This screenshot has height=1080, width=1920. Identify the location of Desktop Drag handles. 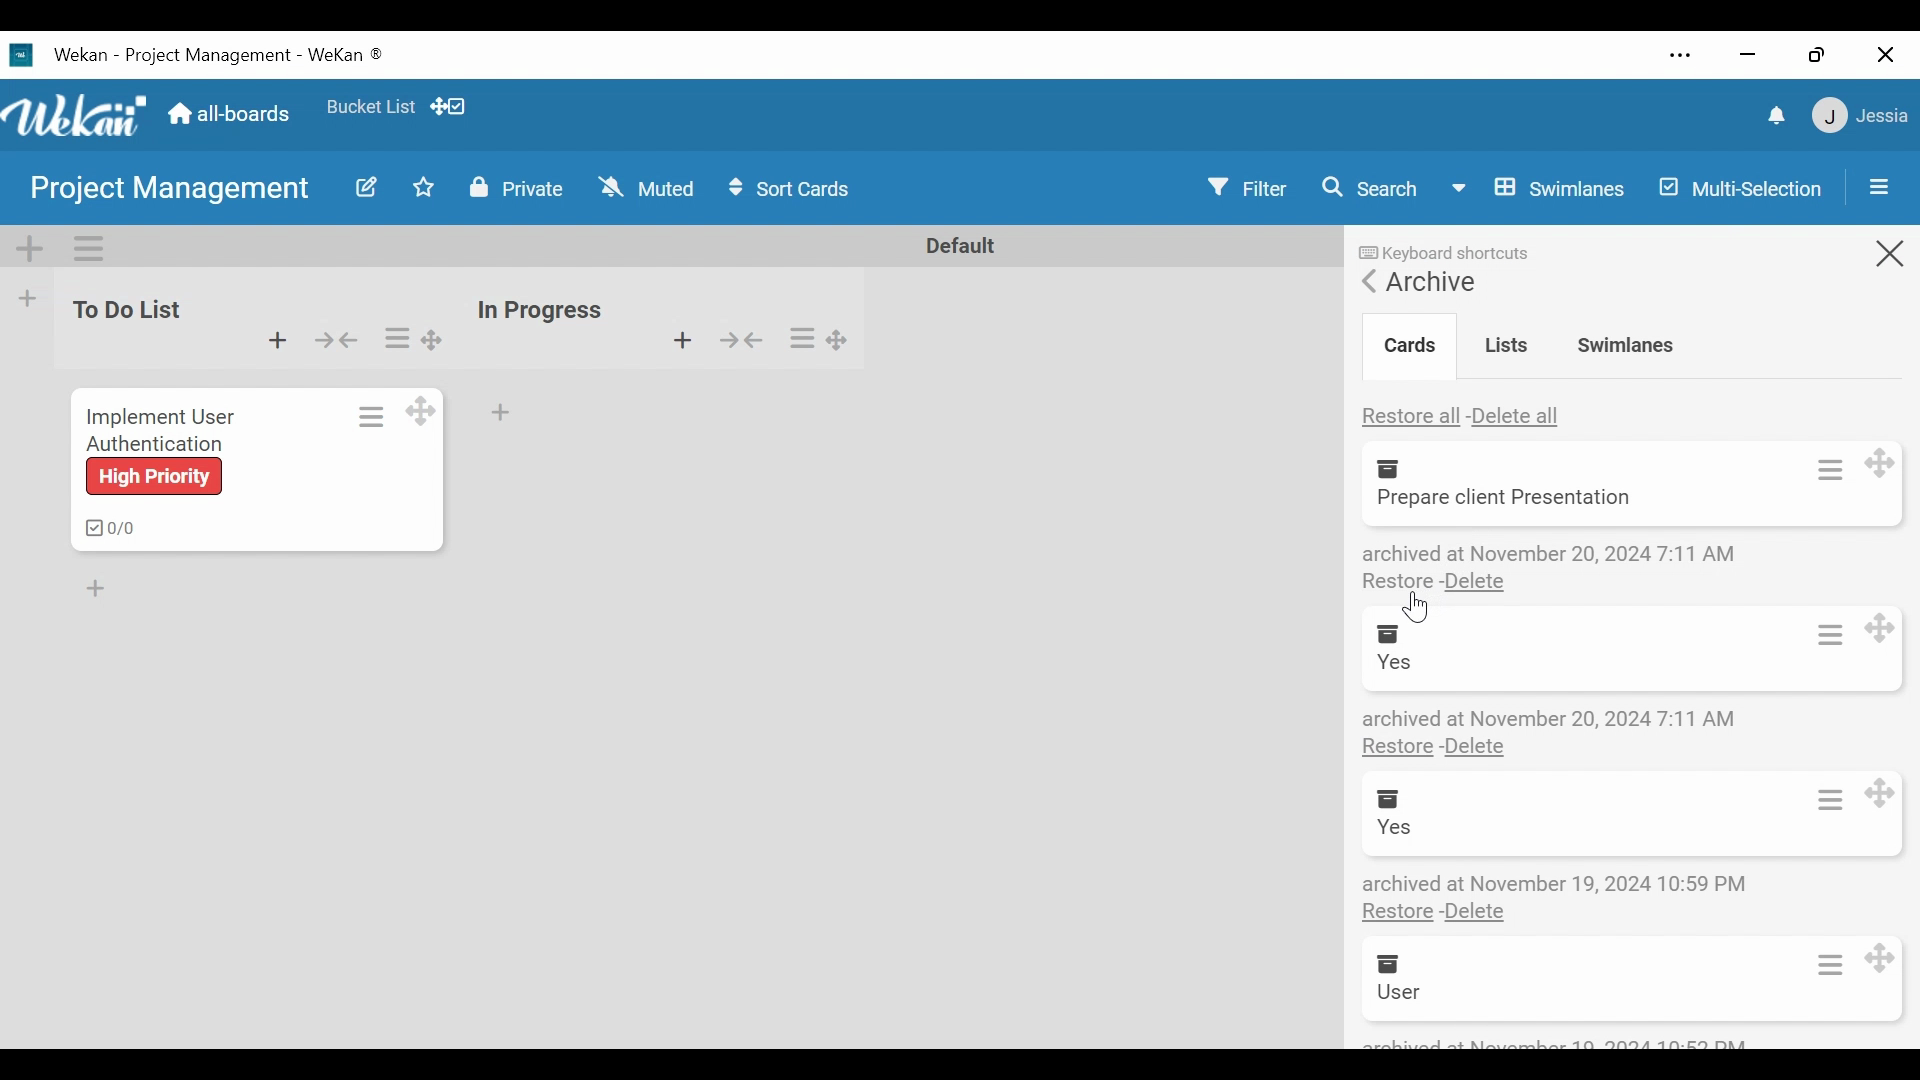
(419, 411).